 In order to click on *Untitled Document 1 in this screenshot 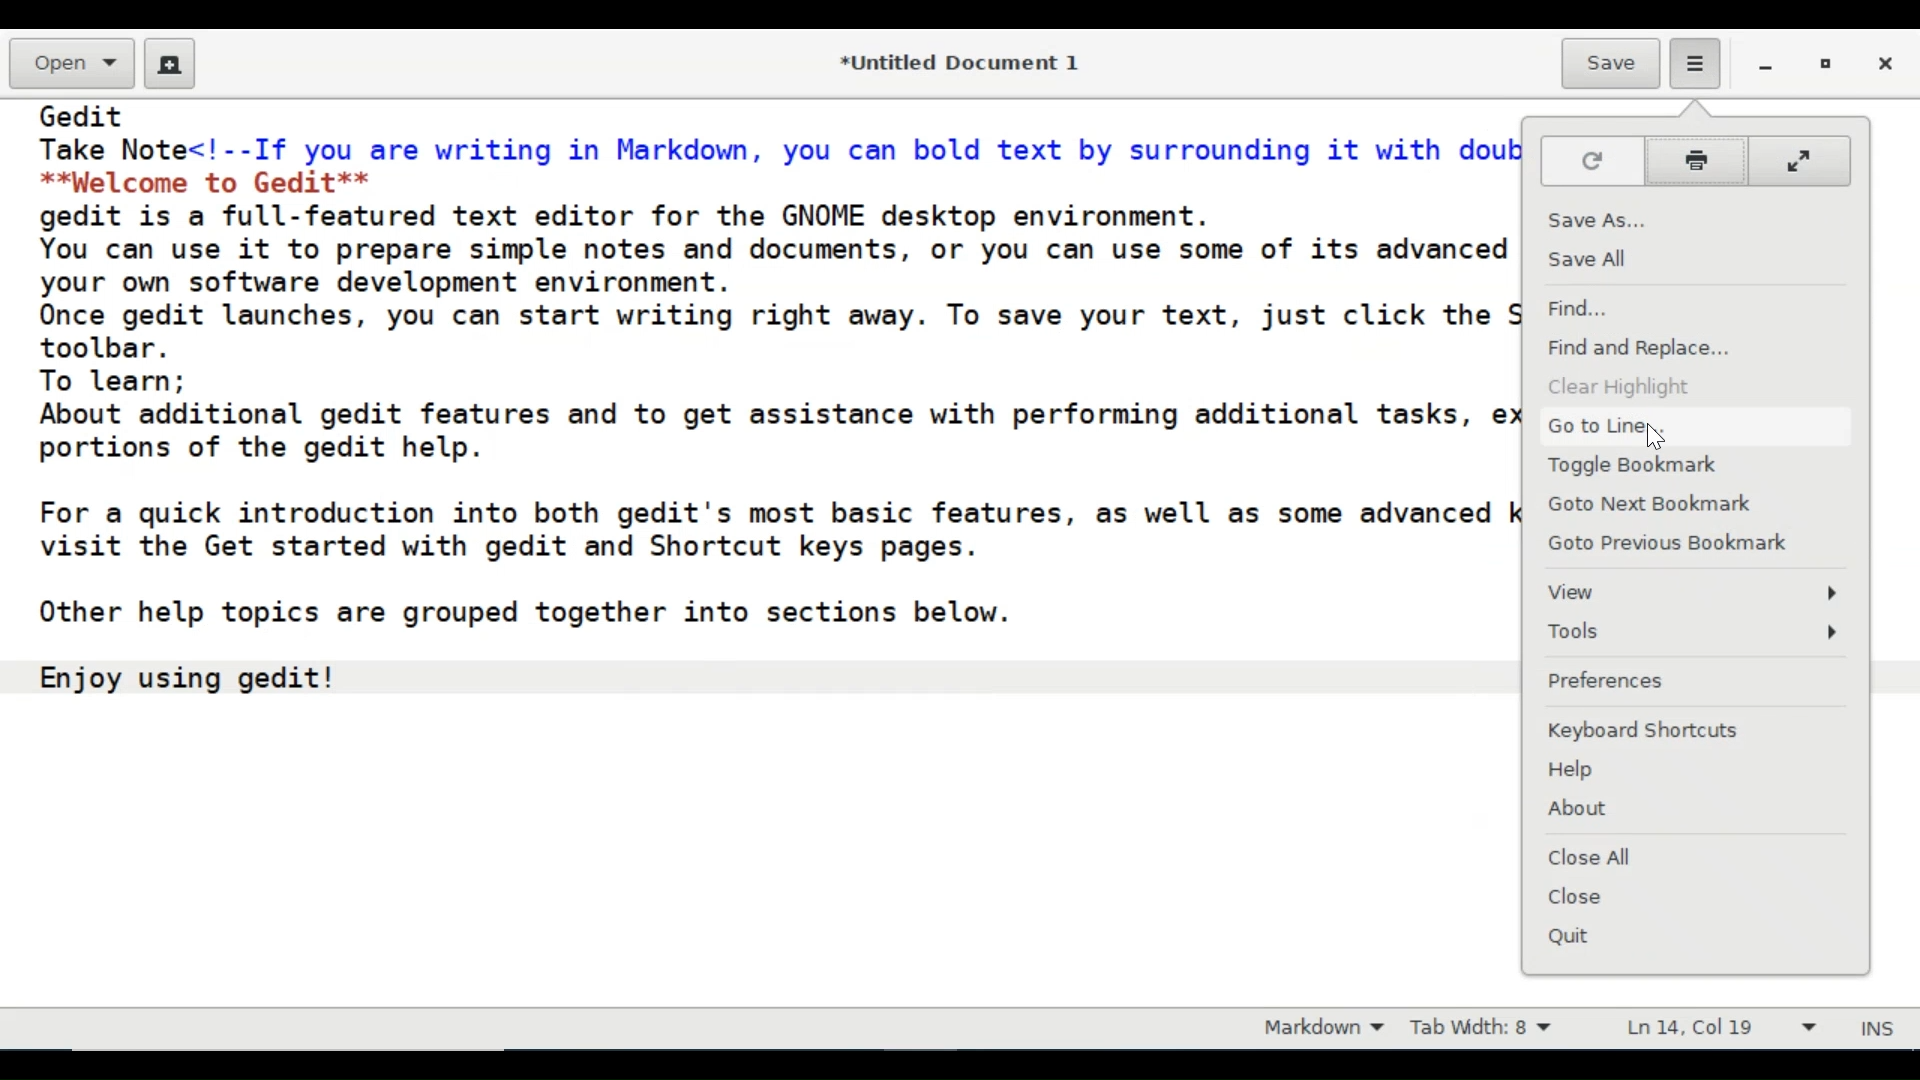, I will do `click(963, 65)`.